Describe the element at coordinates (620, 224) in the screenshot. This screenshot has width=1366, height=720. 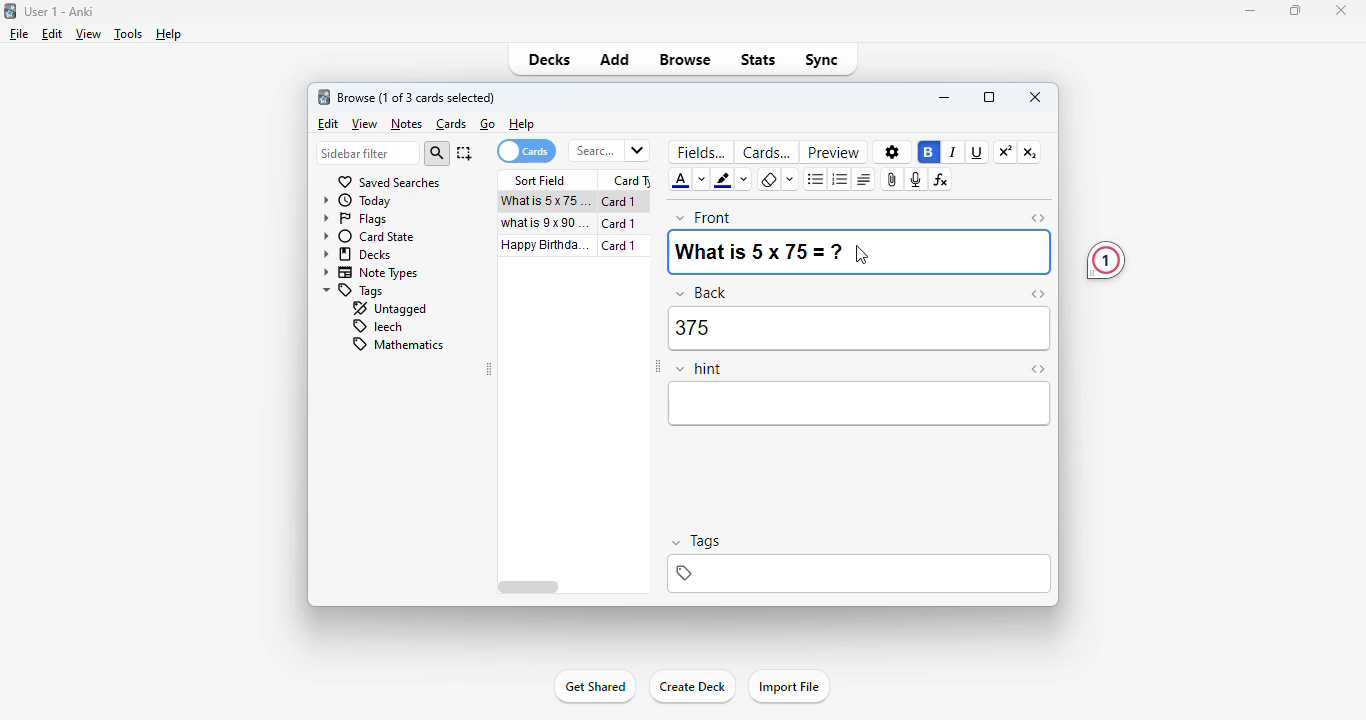
I see `card 1` at that location.